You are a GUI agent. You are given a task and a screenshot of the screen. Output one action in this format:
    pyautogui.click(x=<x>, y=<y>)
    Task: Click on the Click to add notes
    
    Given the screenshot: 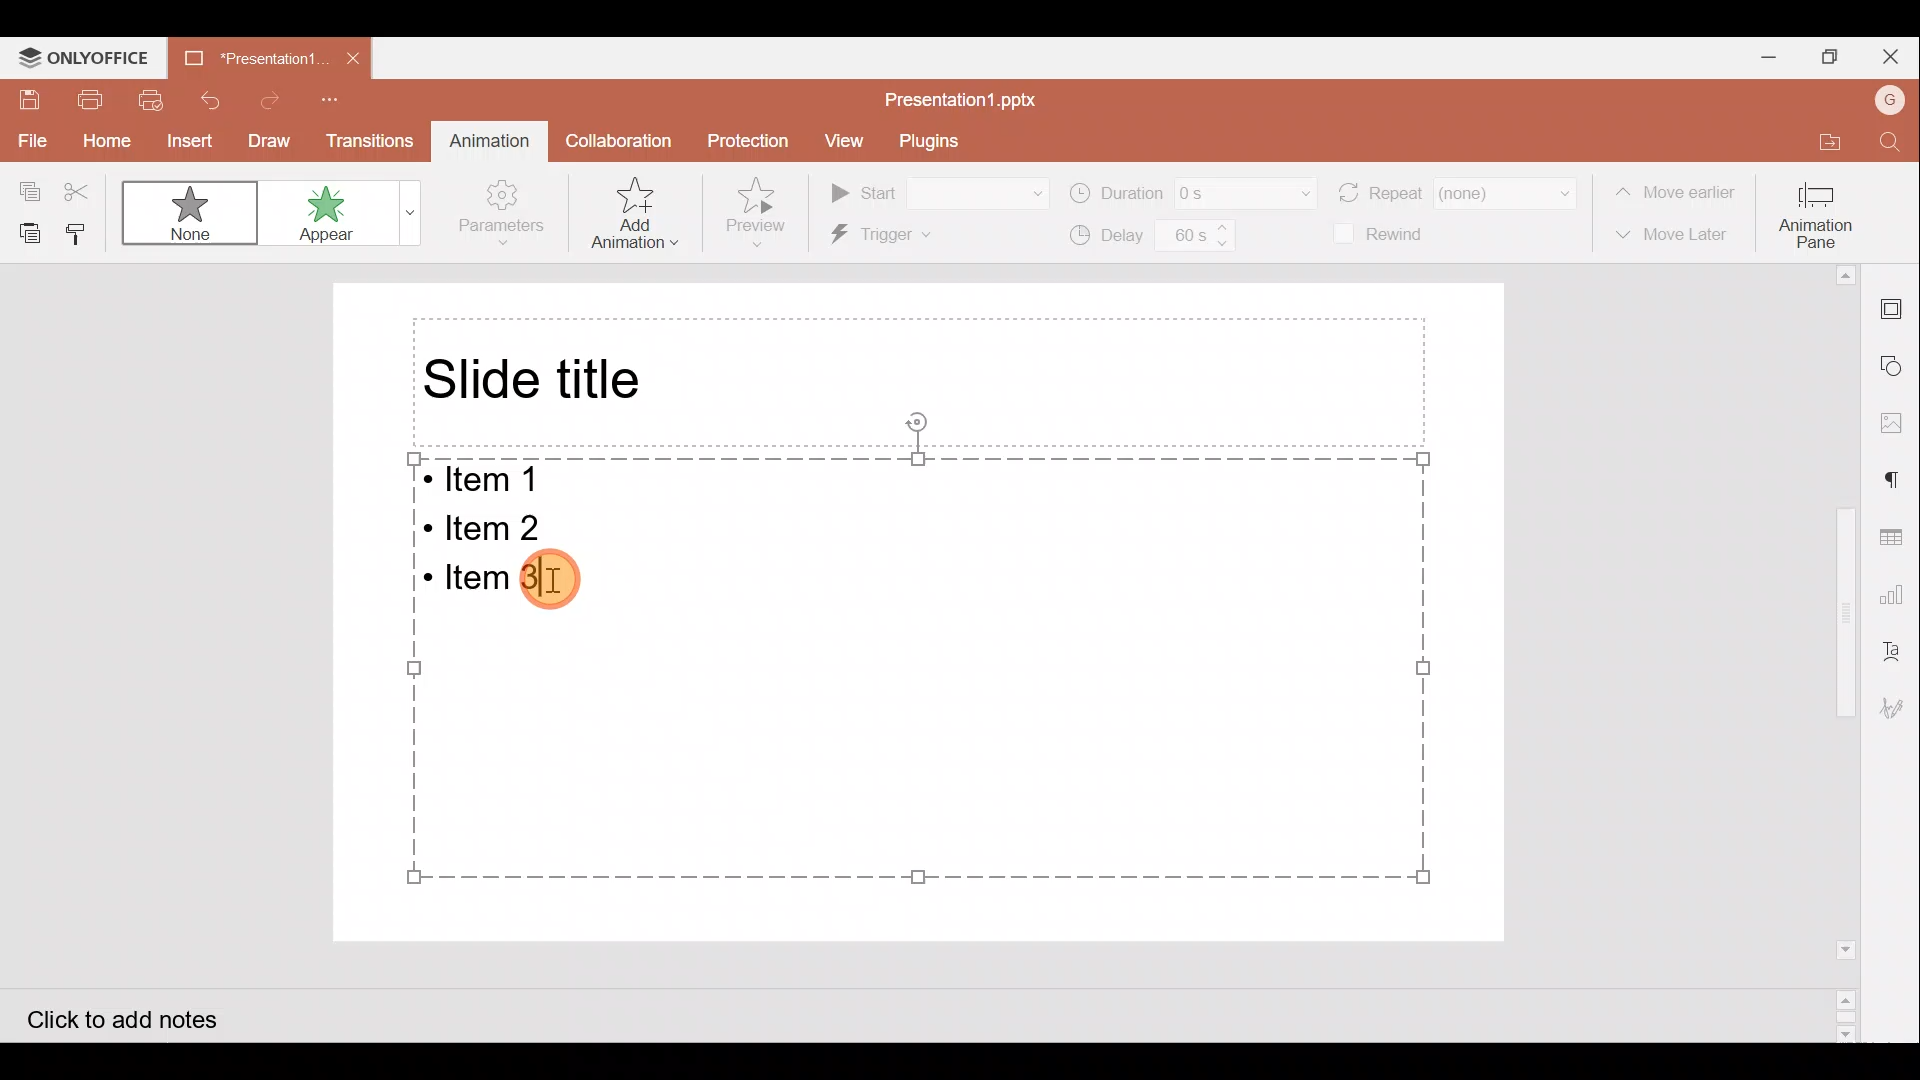 What is the action you would take?
    pyautogui.click(x=144, y=1015)
    